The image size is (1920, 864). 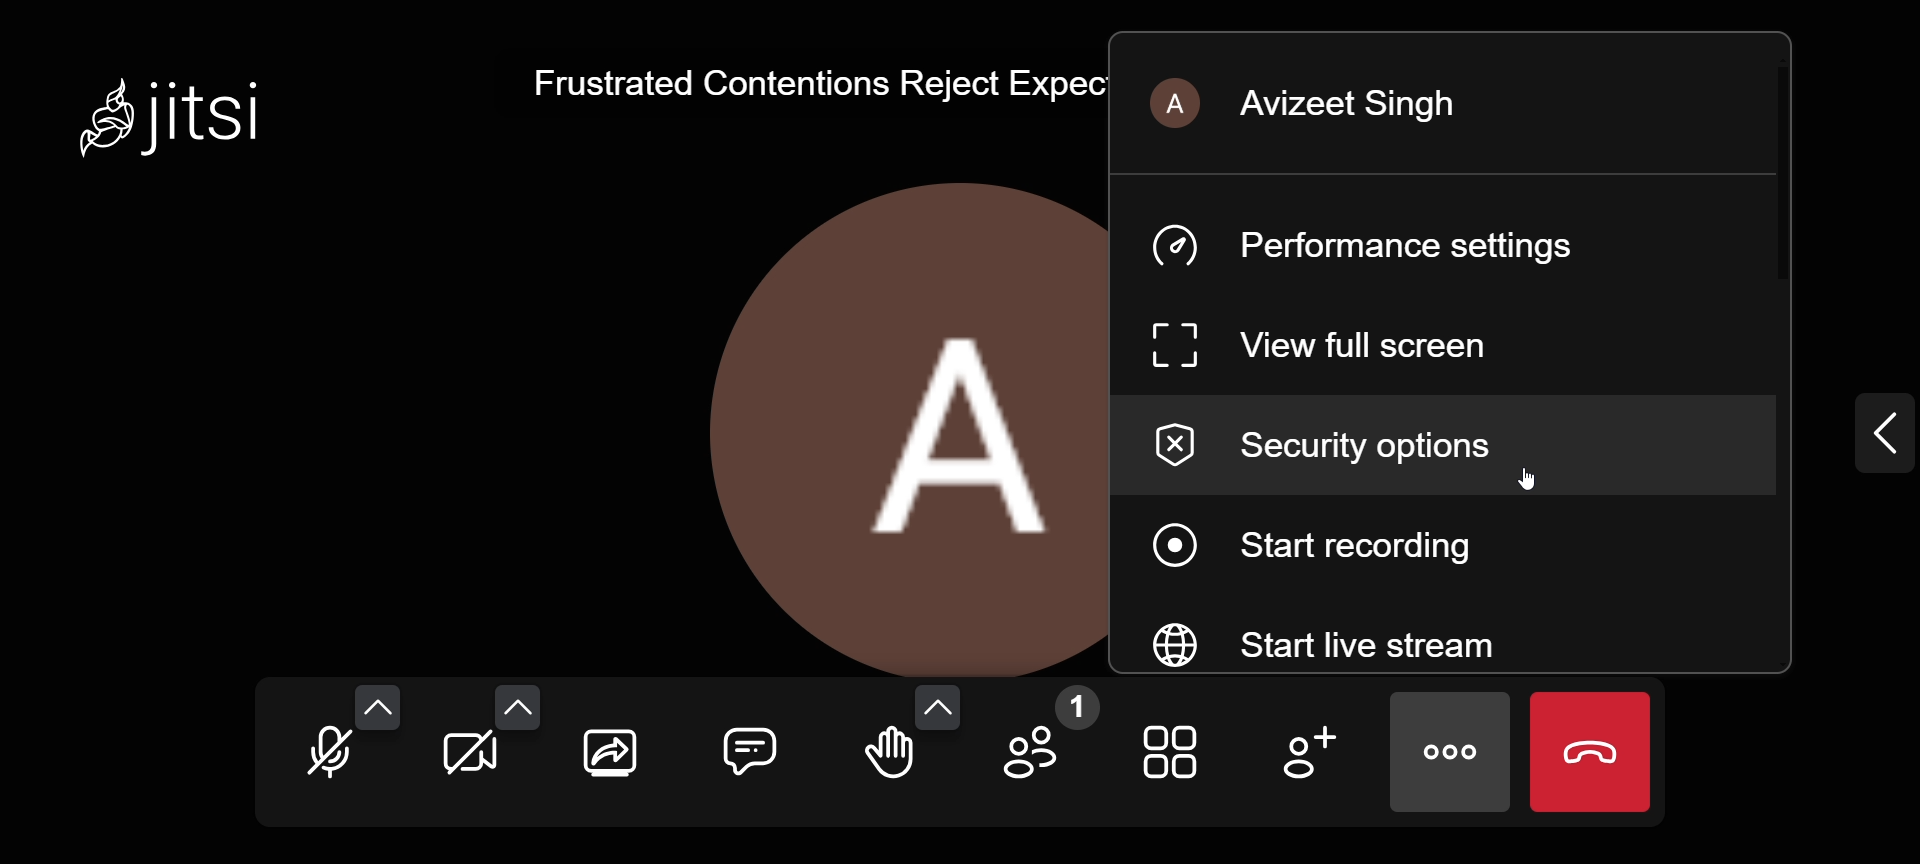 I want to click on more actions, so click(x=1447, y=747).